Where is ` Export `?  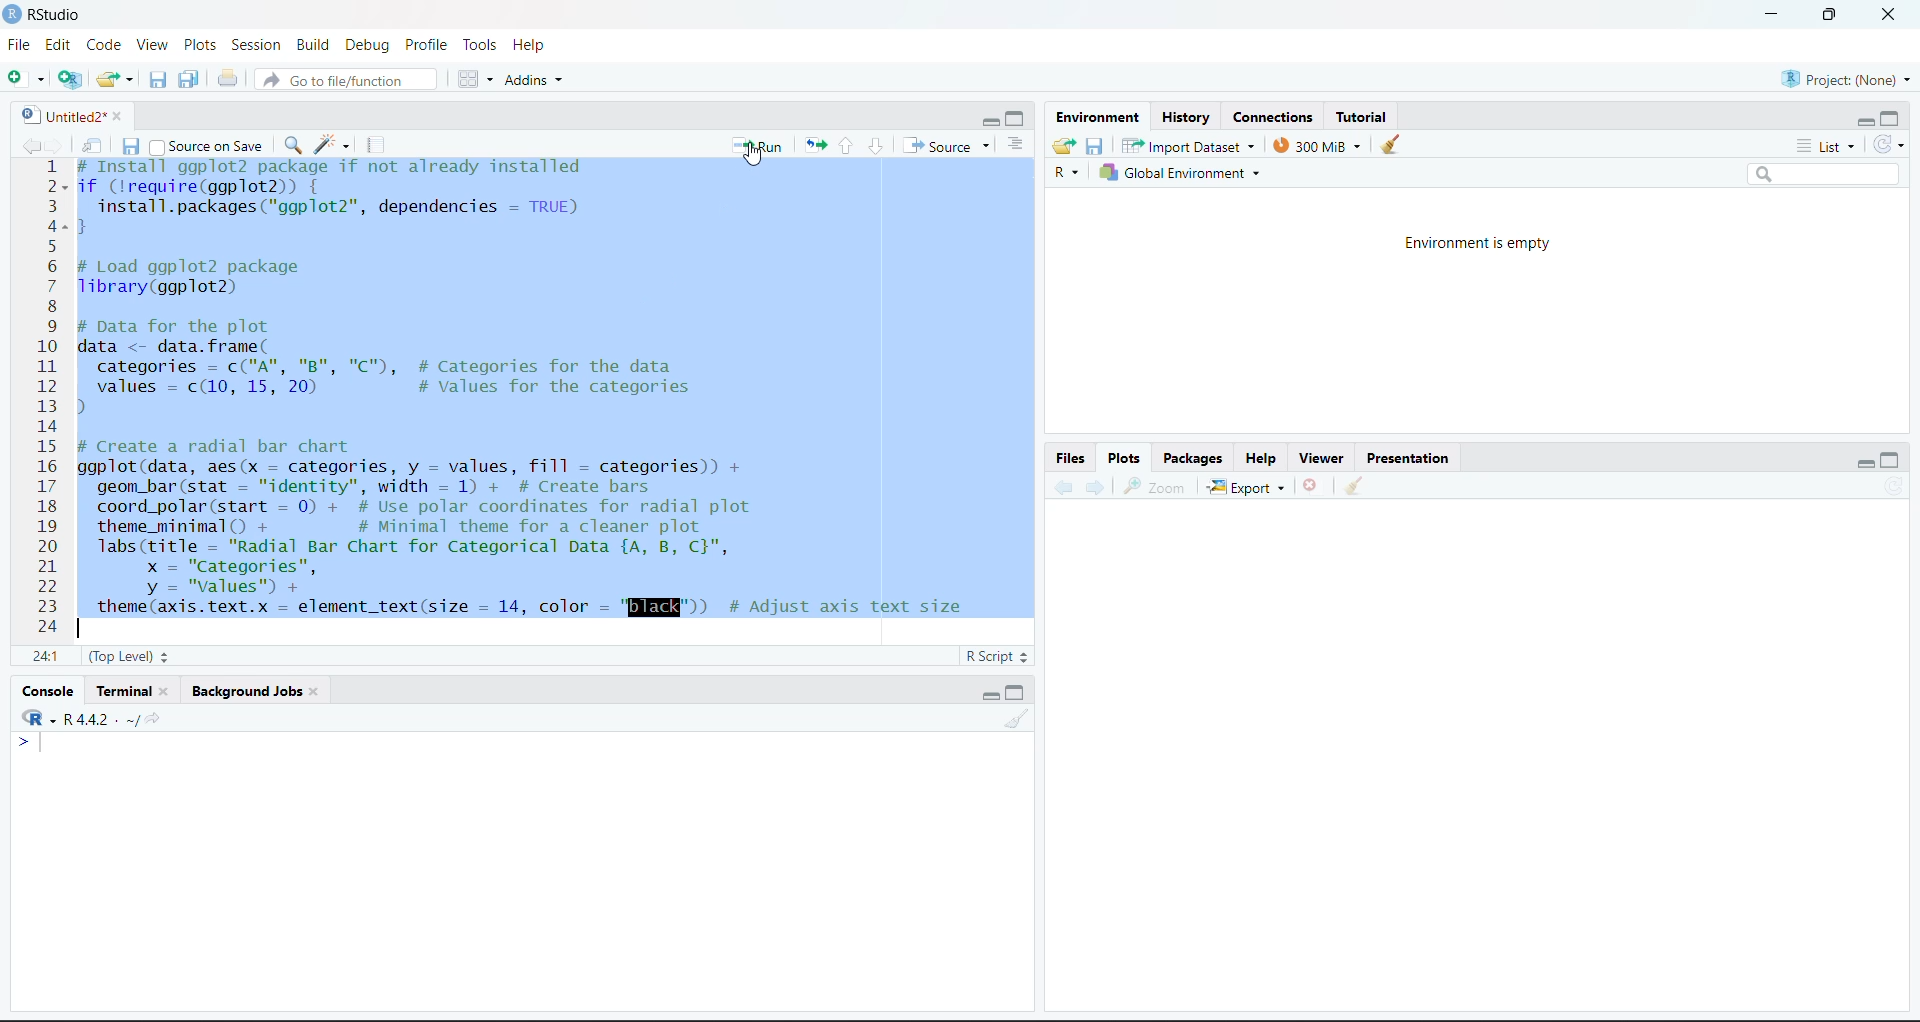  Export  is located at coordinates (1244, 485).